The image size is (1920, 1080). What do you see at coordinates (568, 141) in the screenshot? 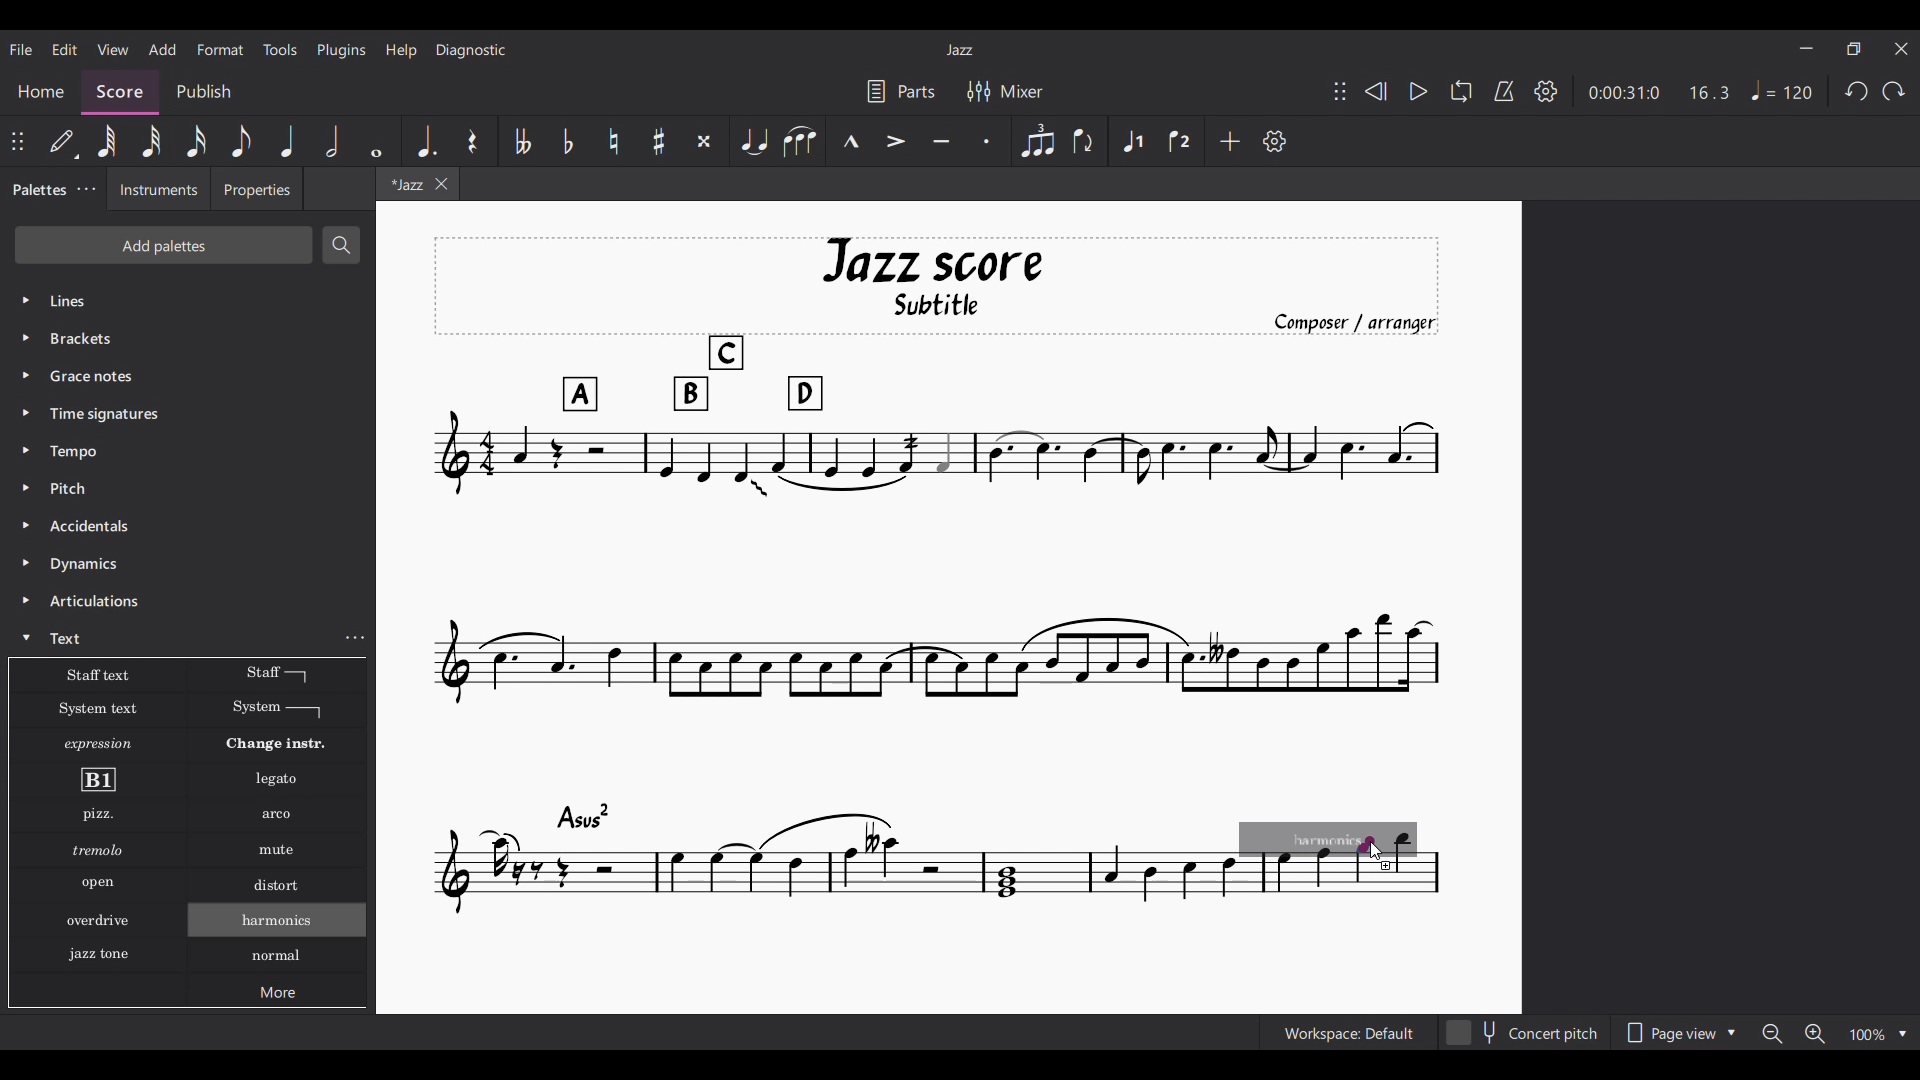
I see `Toggle flat` at bounding box center [568, 141].